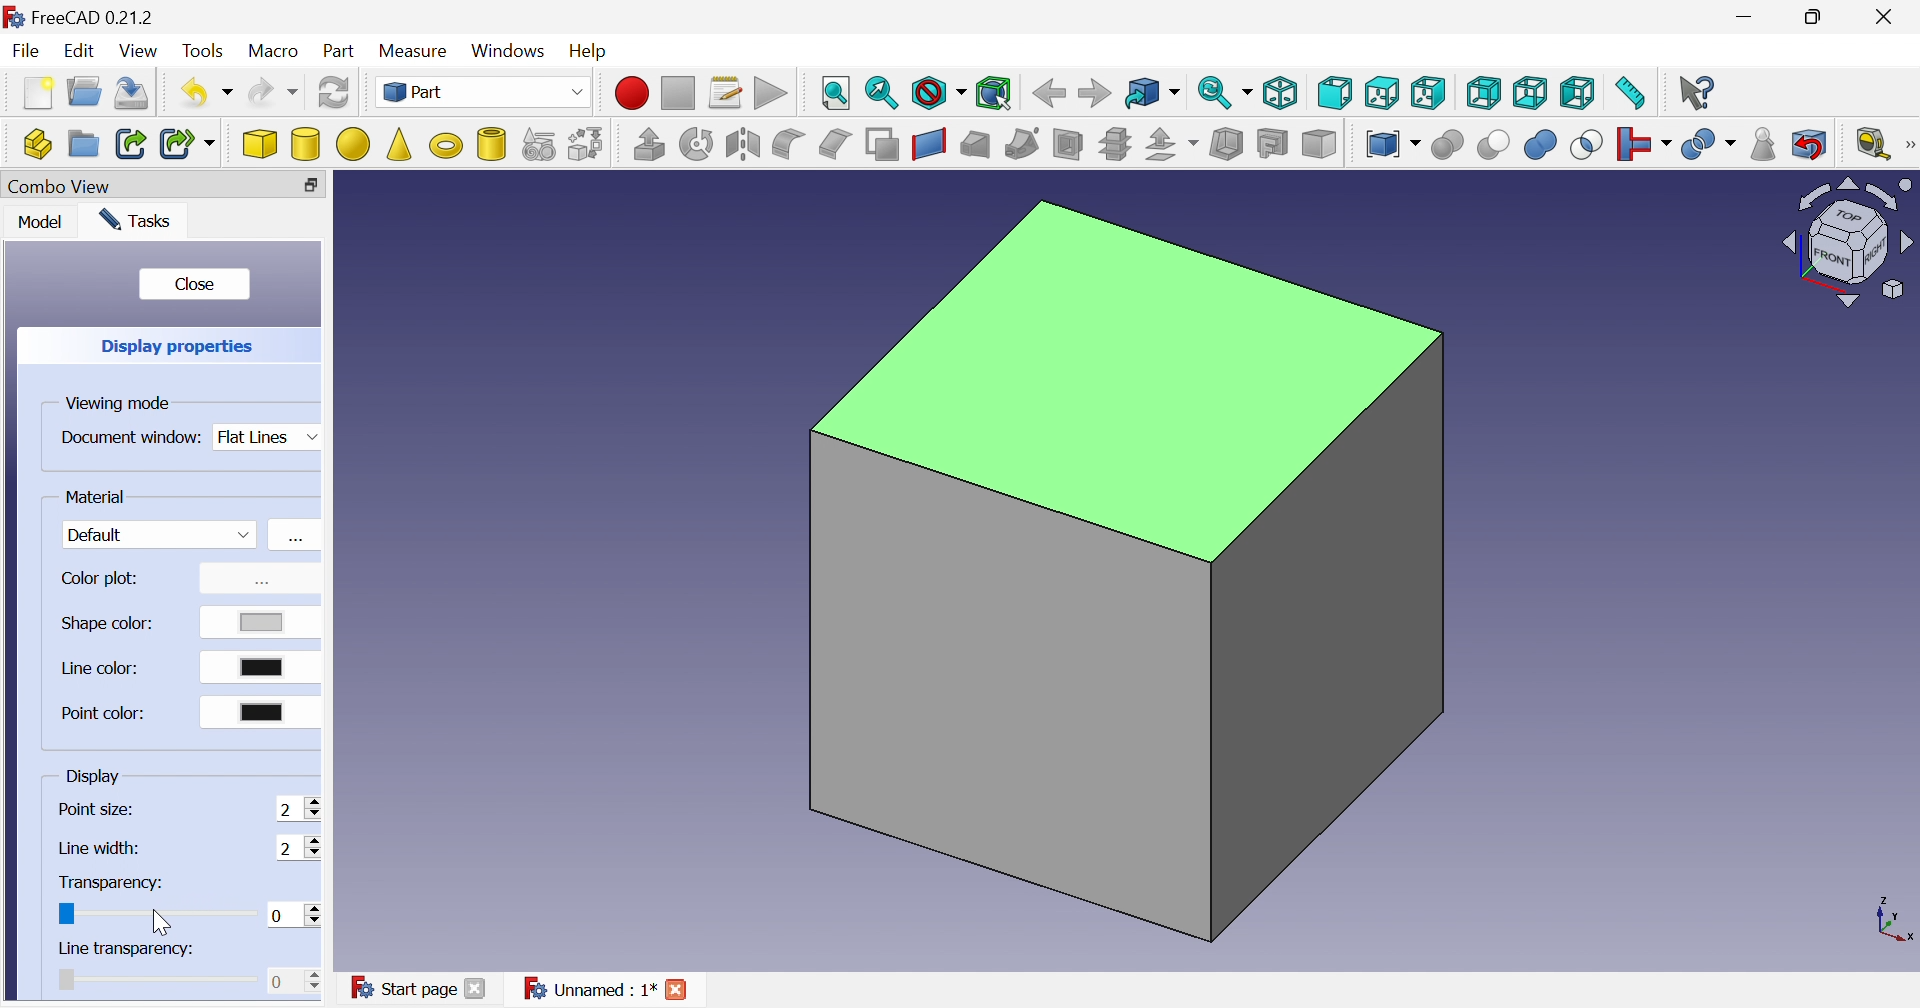 This screenshot has height=1008, width=1920. Describe the element at coordinates (1699, 95) in the screenshot. I see `What's this?` at that location.